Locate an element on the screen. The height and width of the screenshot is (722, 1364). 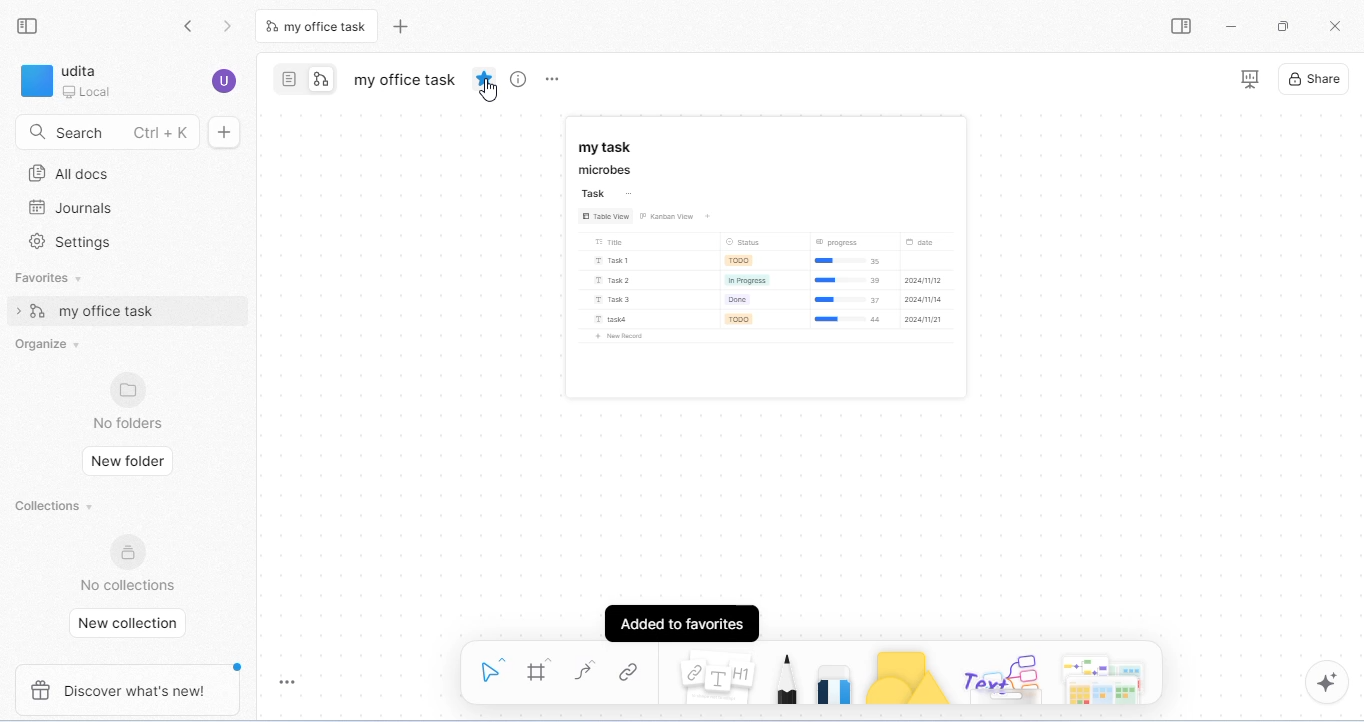
frame is located at coordinates (542, 670).